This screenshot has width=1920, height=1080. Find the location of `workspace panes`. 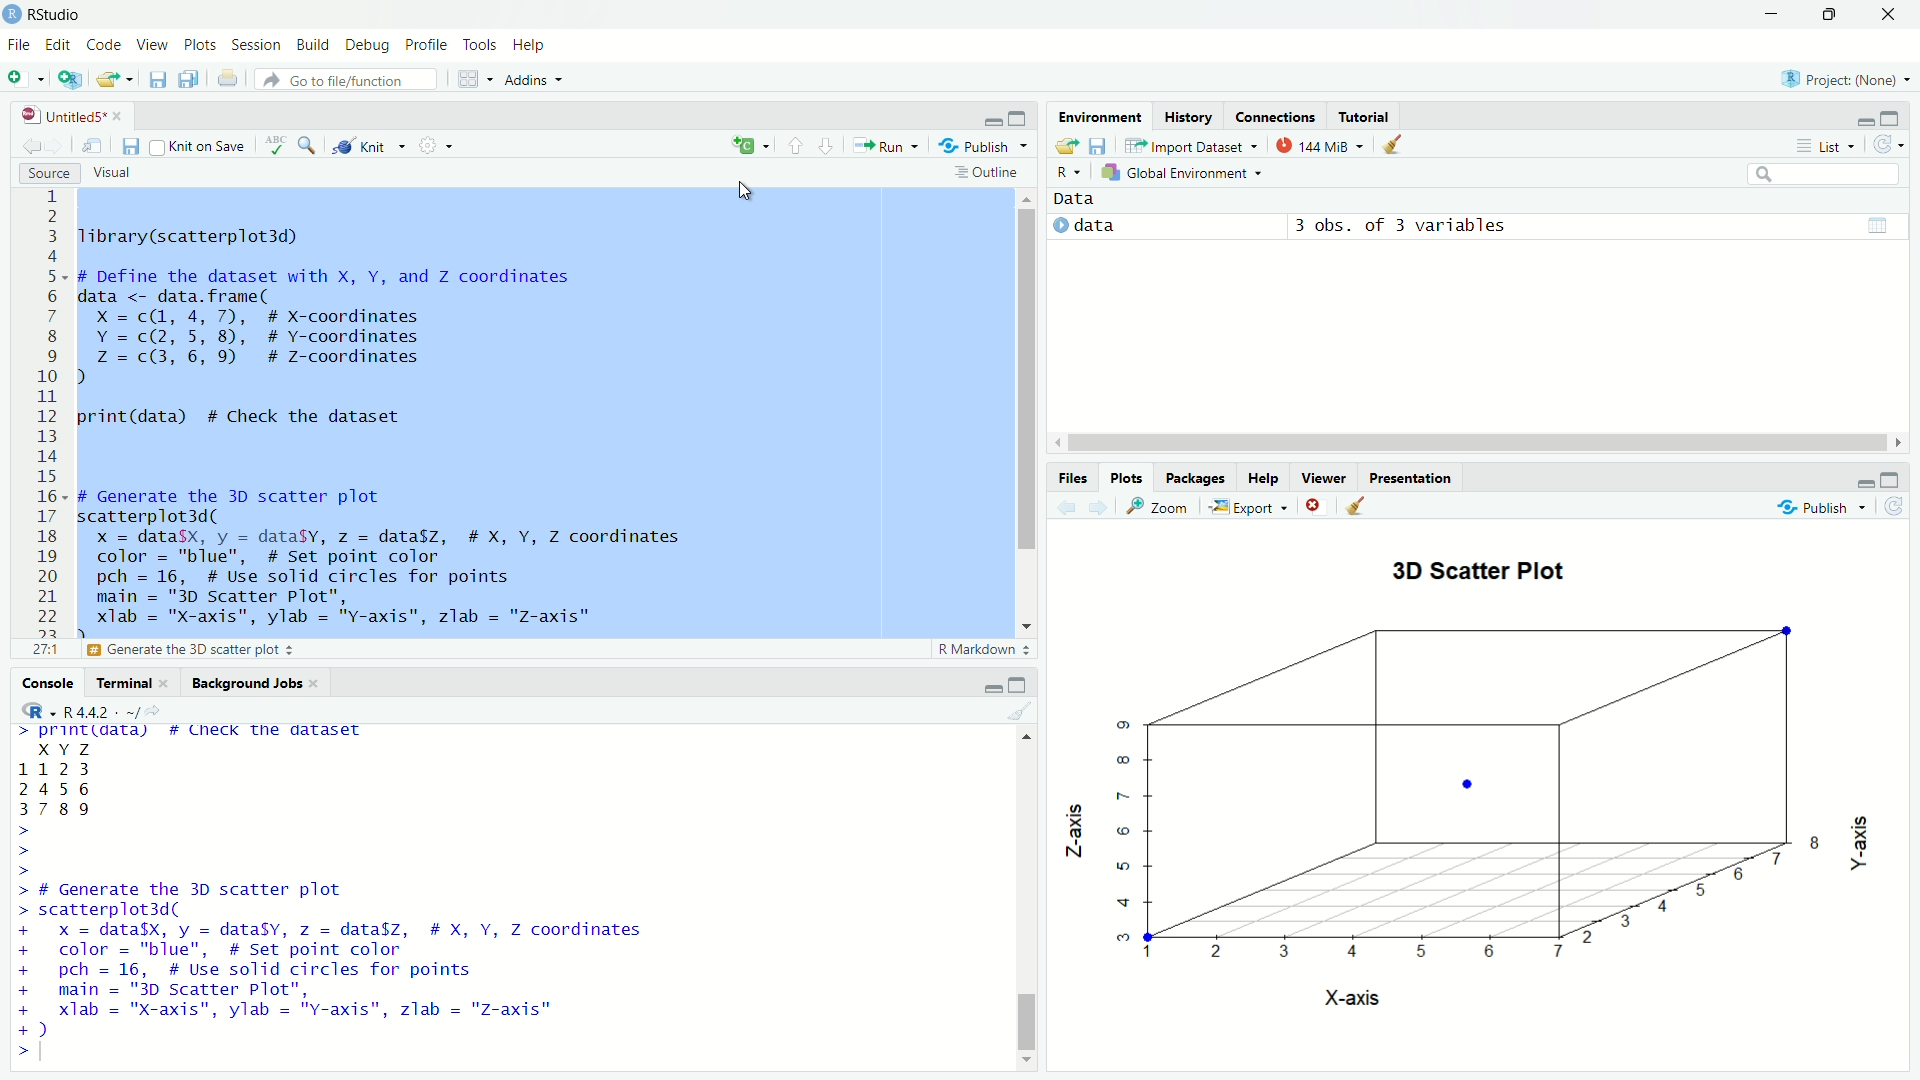

workspace panes is located at coordinates (474, 79).